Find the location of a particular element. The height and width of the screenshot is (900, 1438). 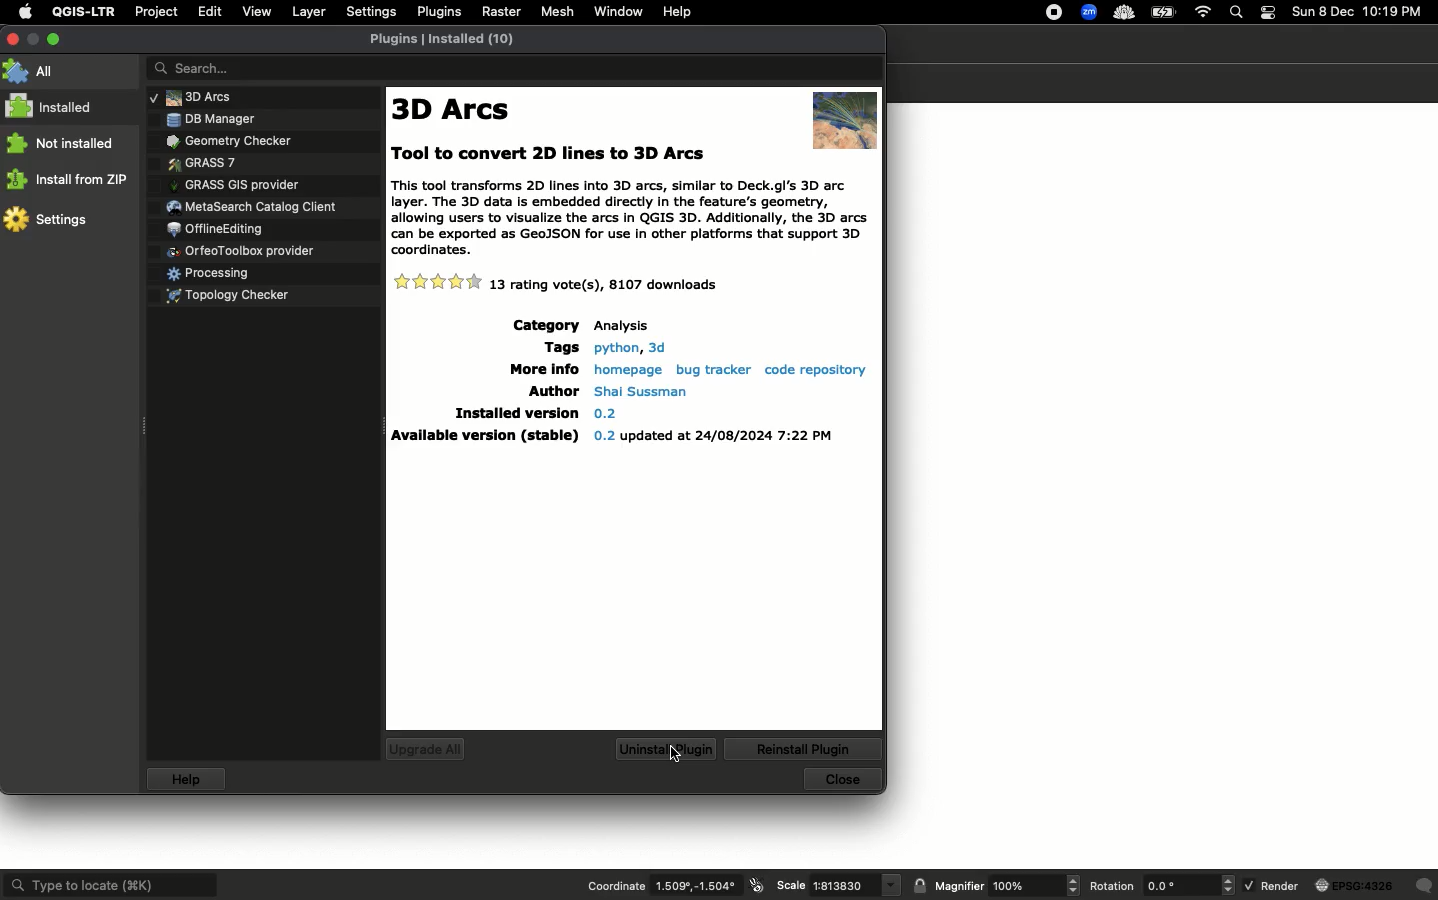

Plugins installed is located at coordinates (446, 37).